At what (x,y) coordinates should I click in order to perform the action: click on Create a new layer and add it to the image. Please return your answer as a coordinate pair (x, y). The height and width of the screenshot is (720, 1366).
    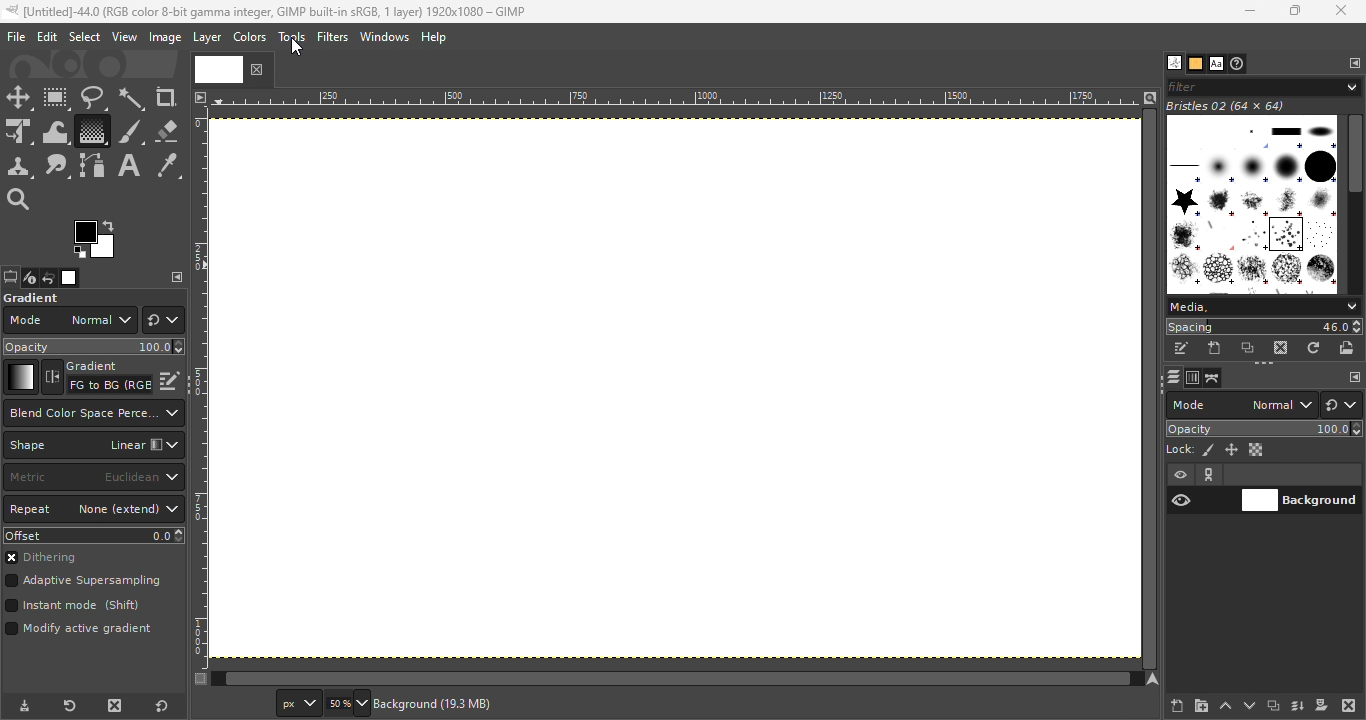
    Looking at the image, I should click on (1178, 706).